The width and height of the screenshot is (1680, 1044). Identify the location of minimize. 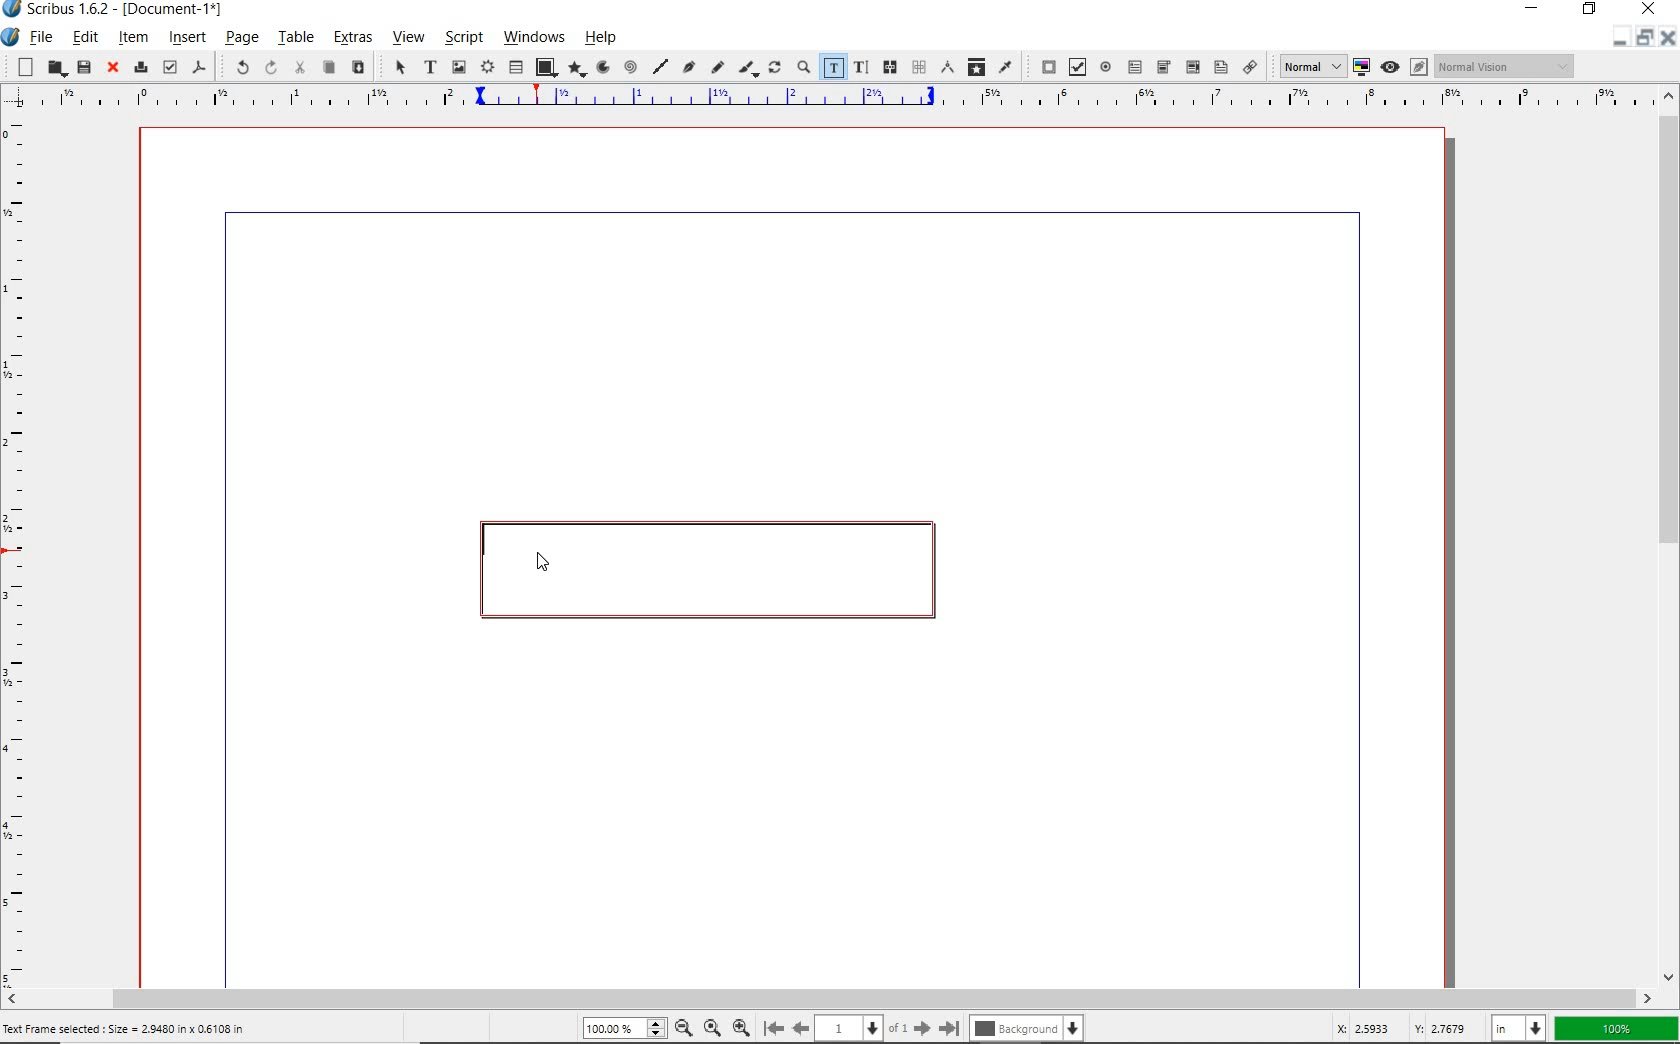
(1536, 10).